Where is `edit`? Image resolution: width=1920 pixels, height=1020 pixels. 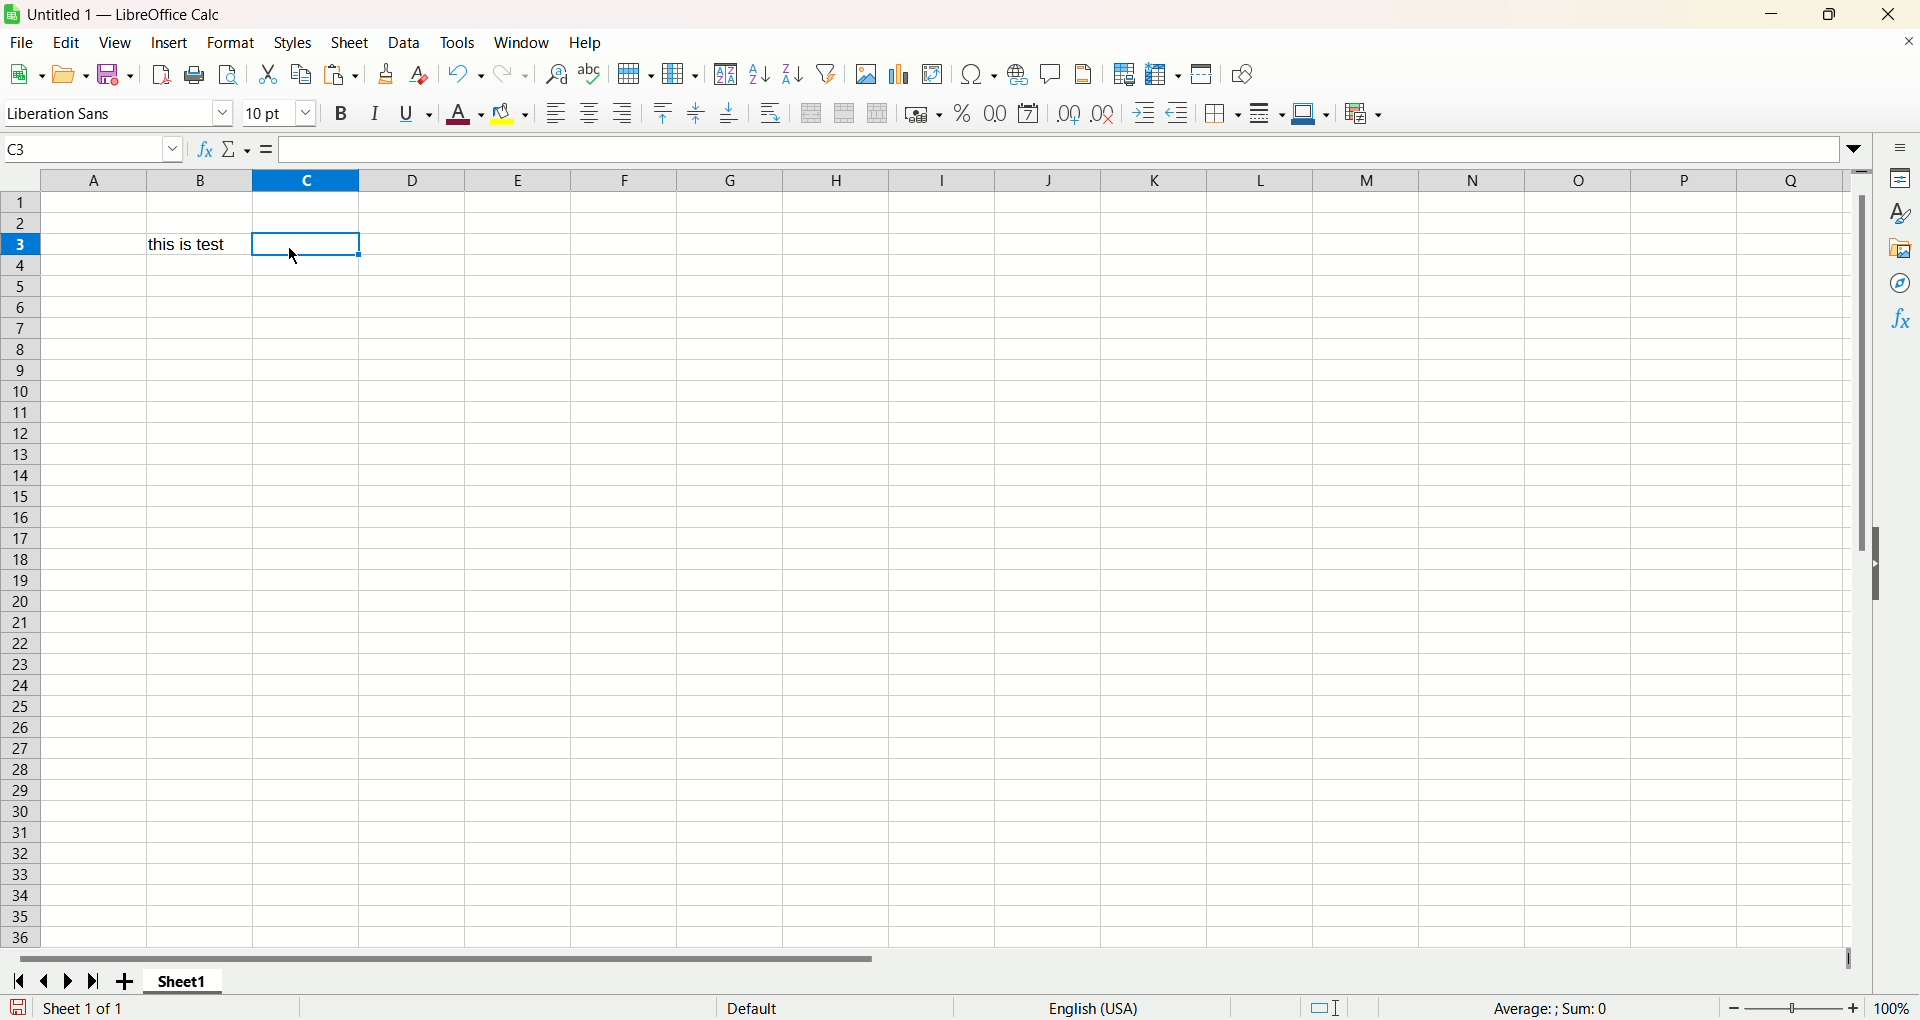 edit is located at coordinates (71, 43).